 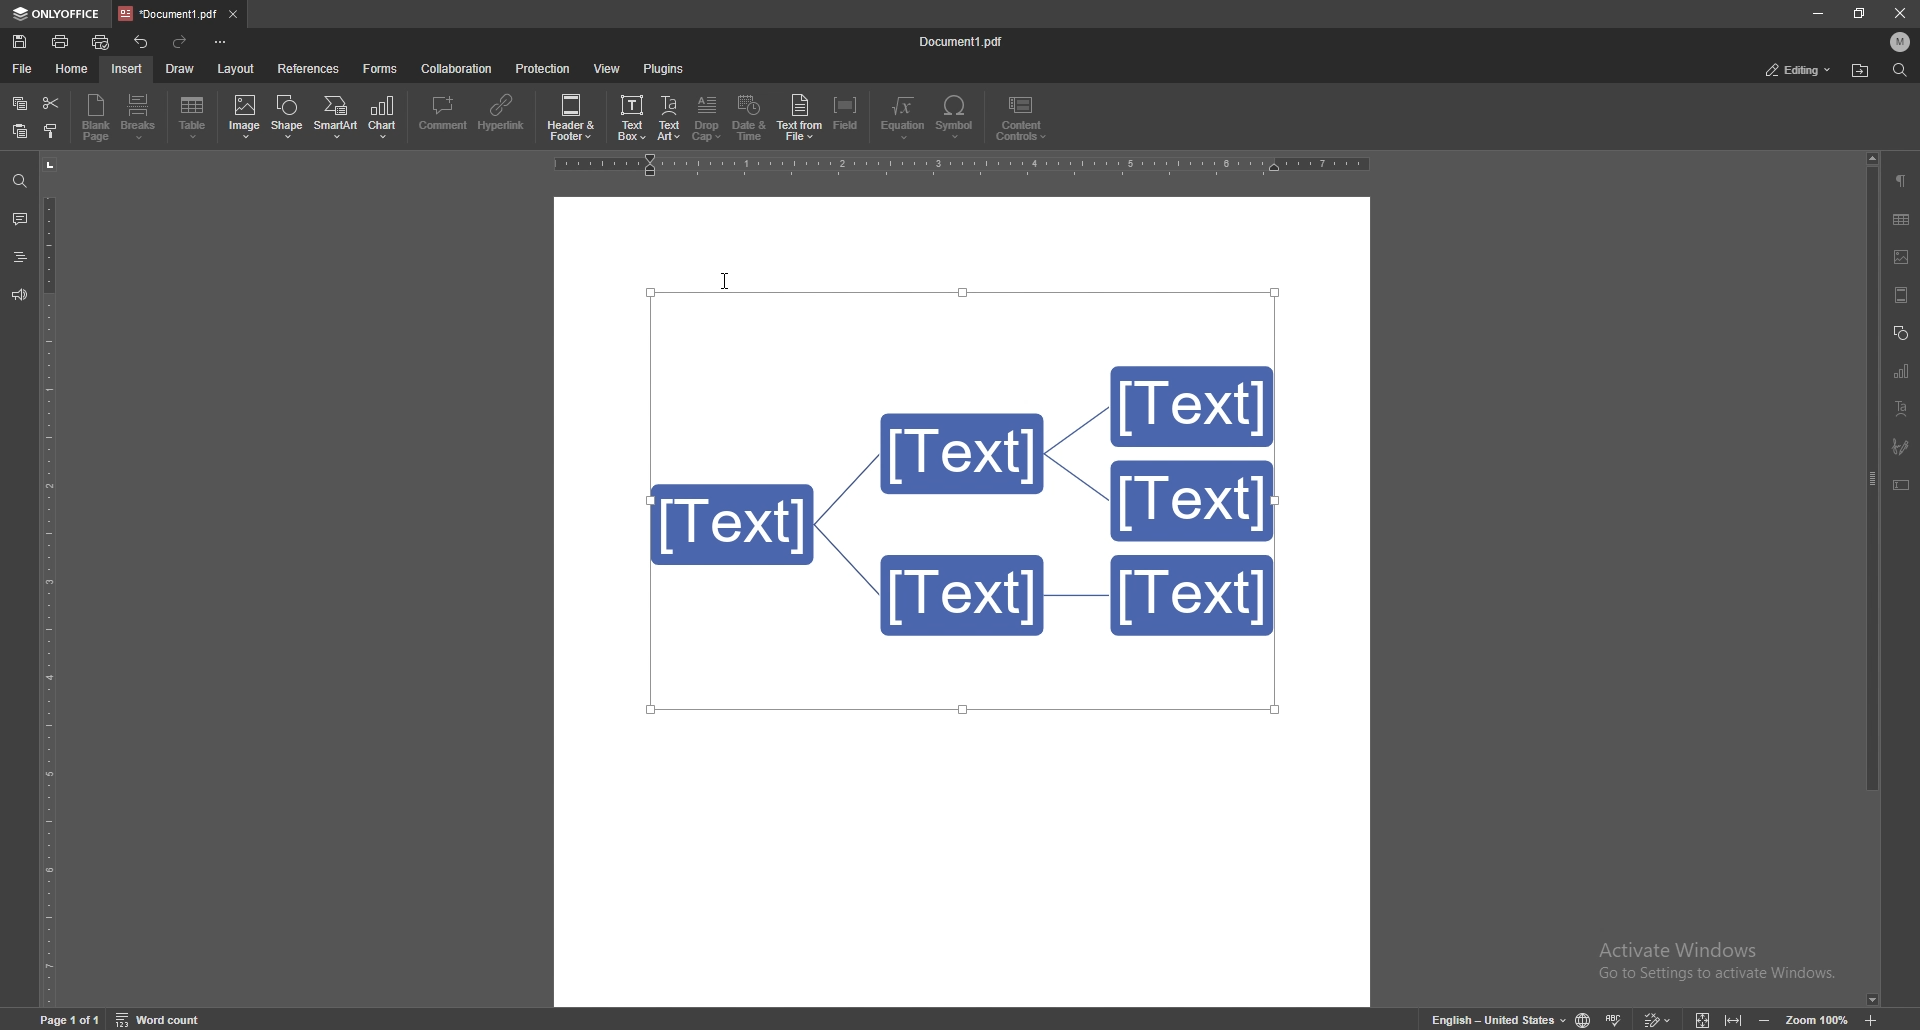 What do you see at coordinates (21, 218) in the screenshot?
I see `comment` at bounding box center [21, 218].